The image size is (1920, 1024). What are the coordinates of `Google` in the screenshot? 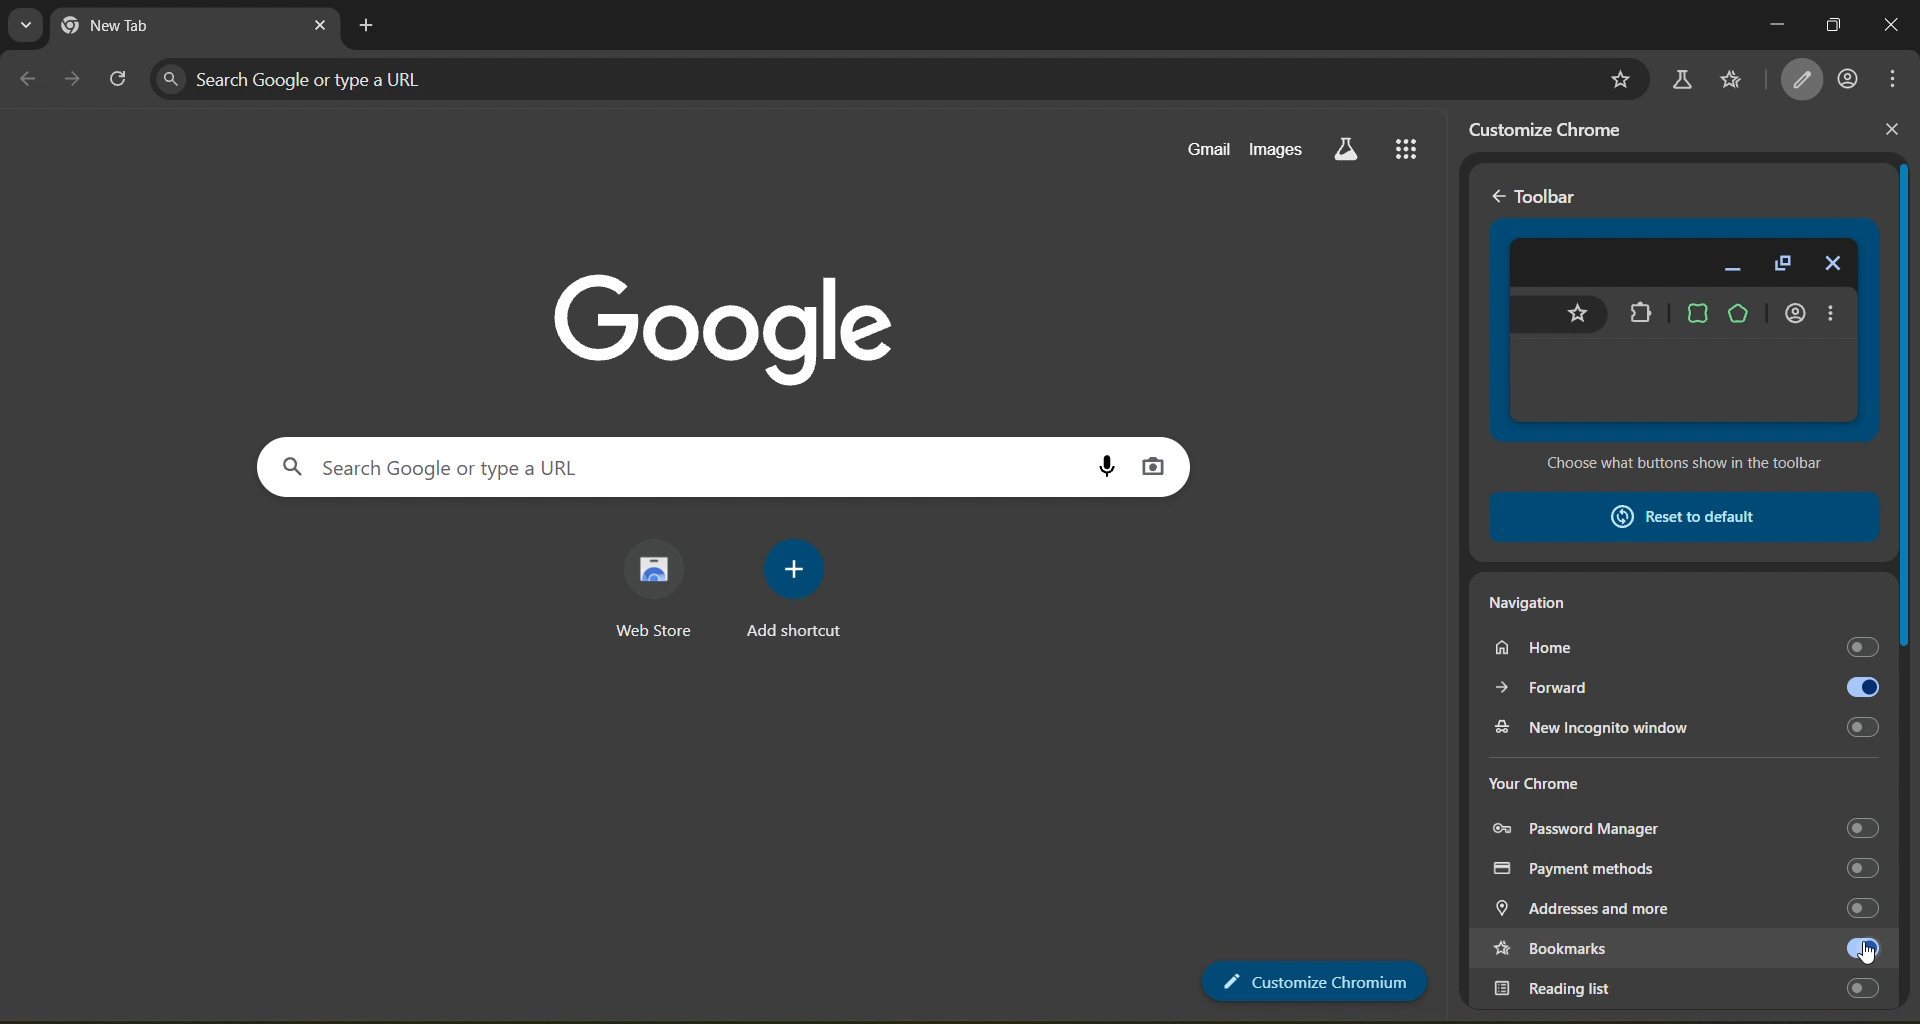 It's located at (715, 313).